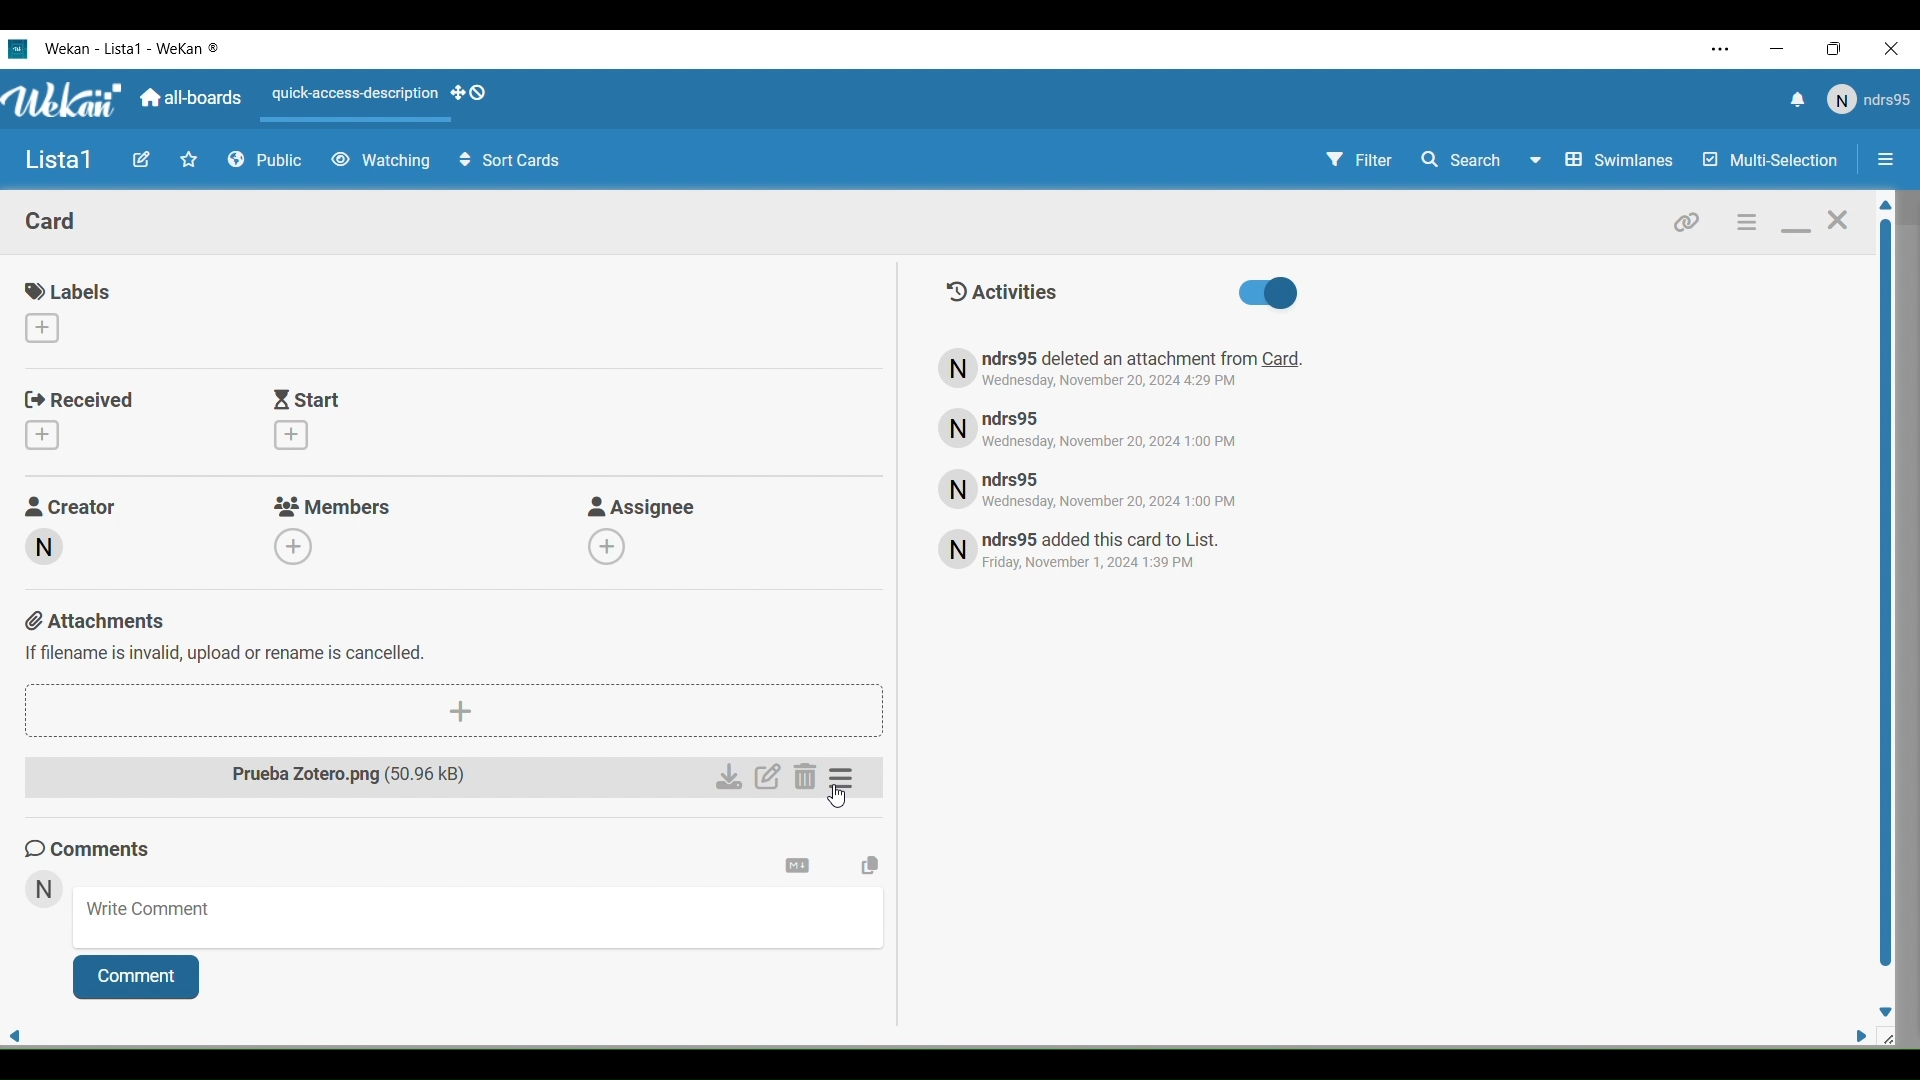 Image resolution: width=1920 pixels, height=1080 pixels. What do you see at coordinates (453, 712) in the screenshot?
I see `Add attachments button` at bounding box center [453, 712].